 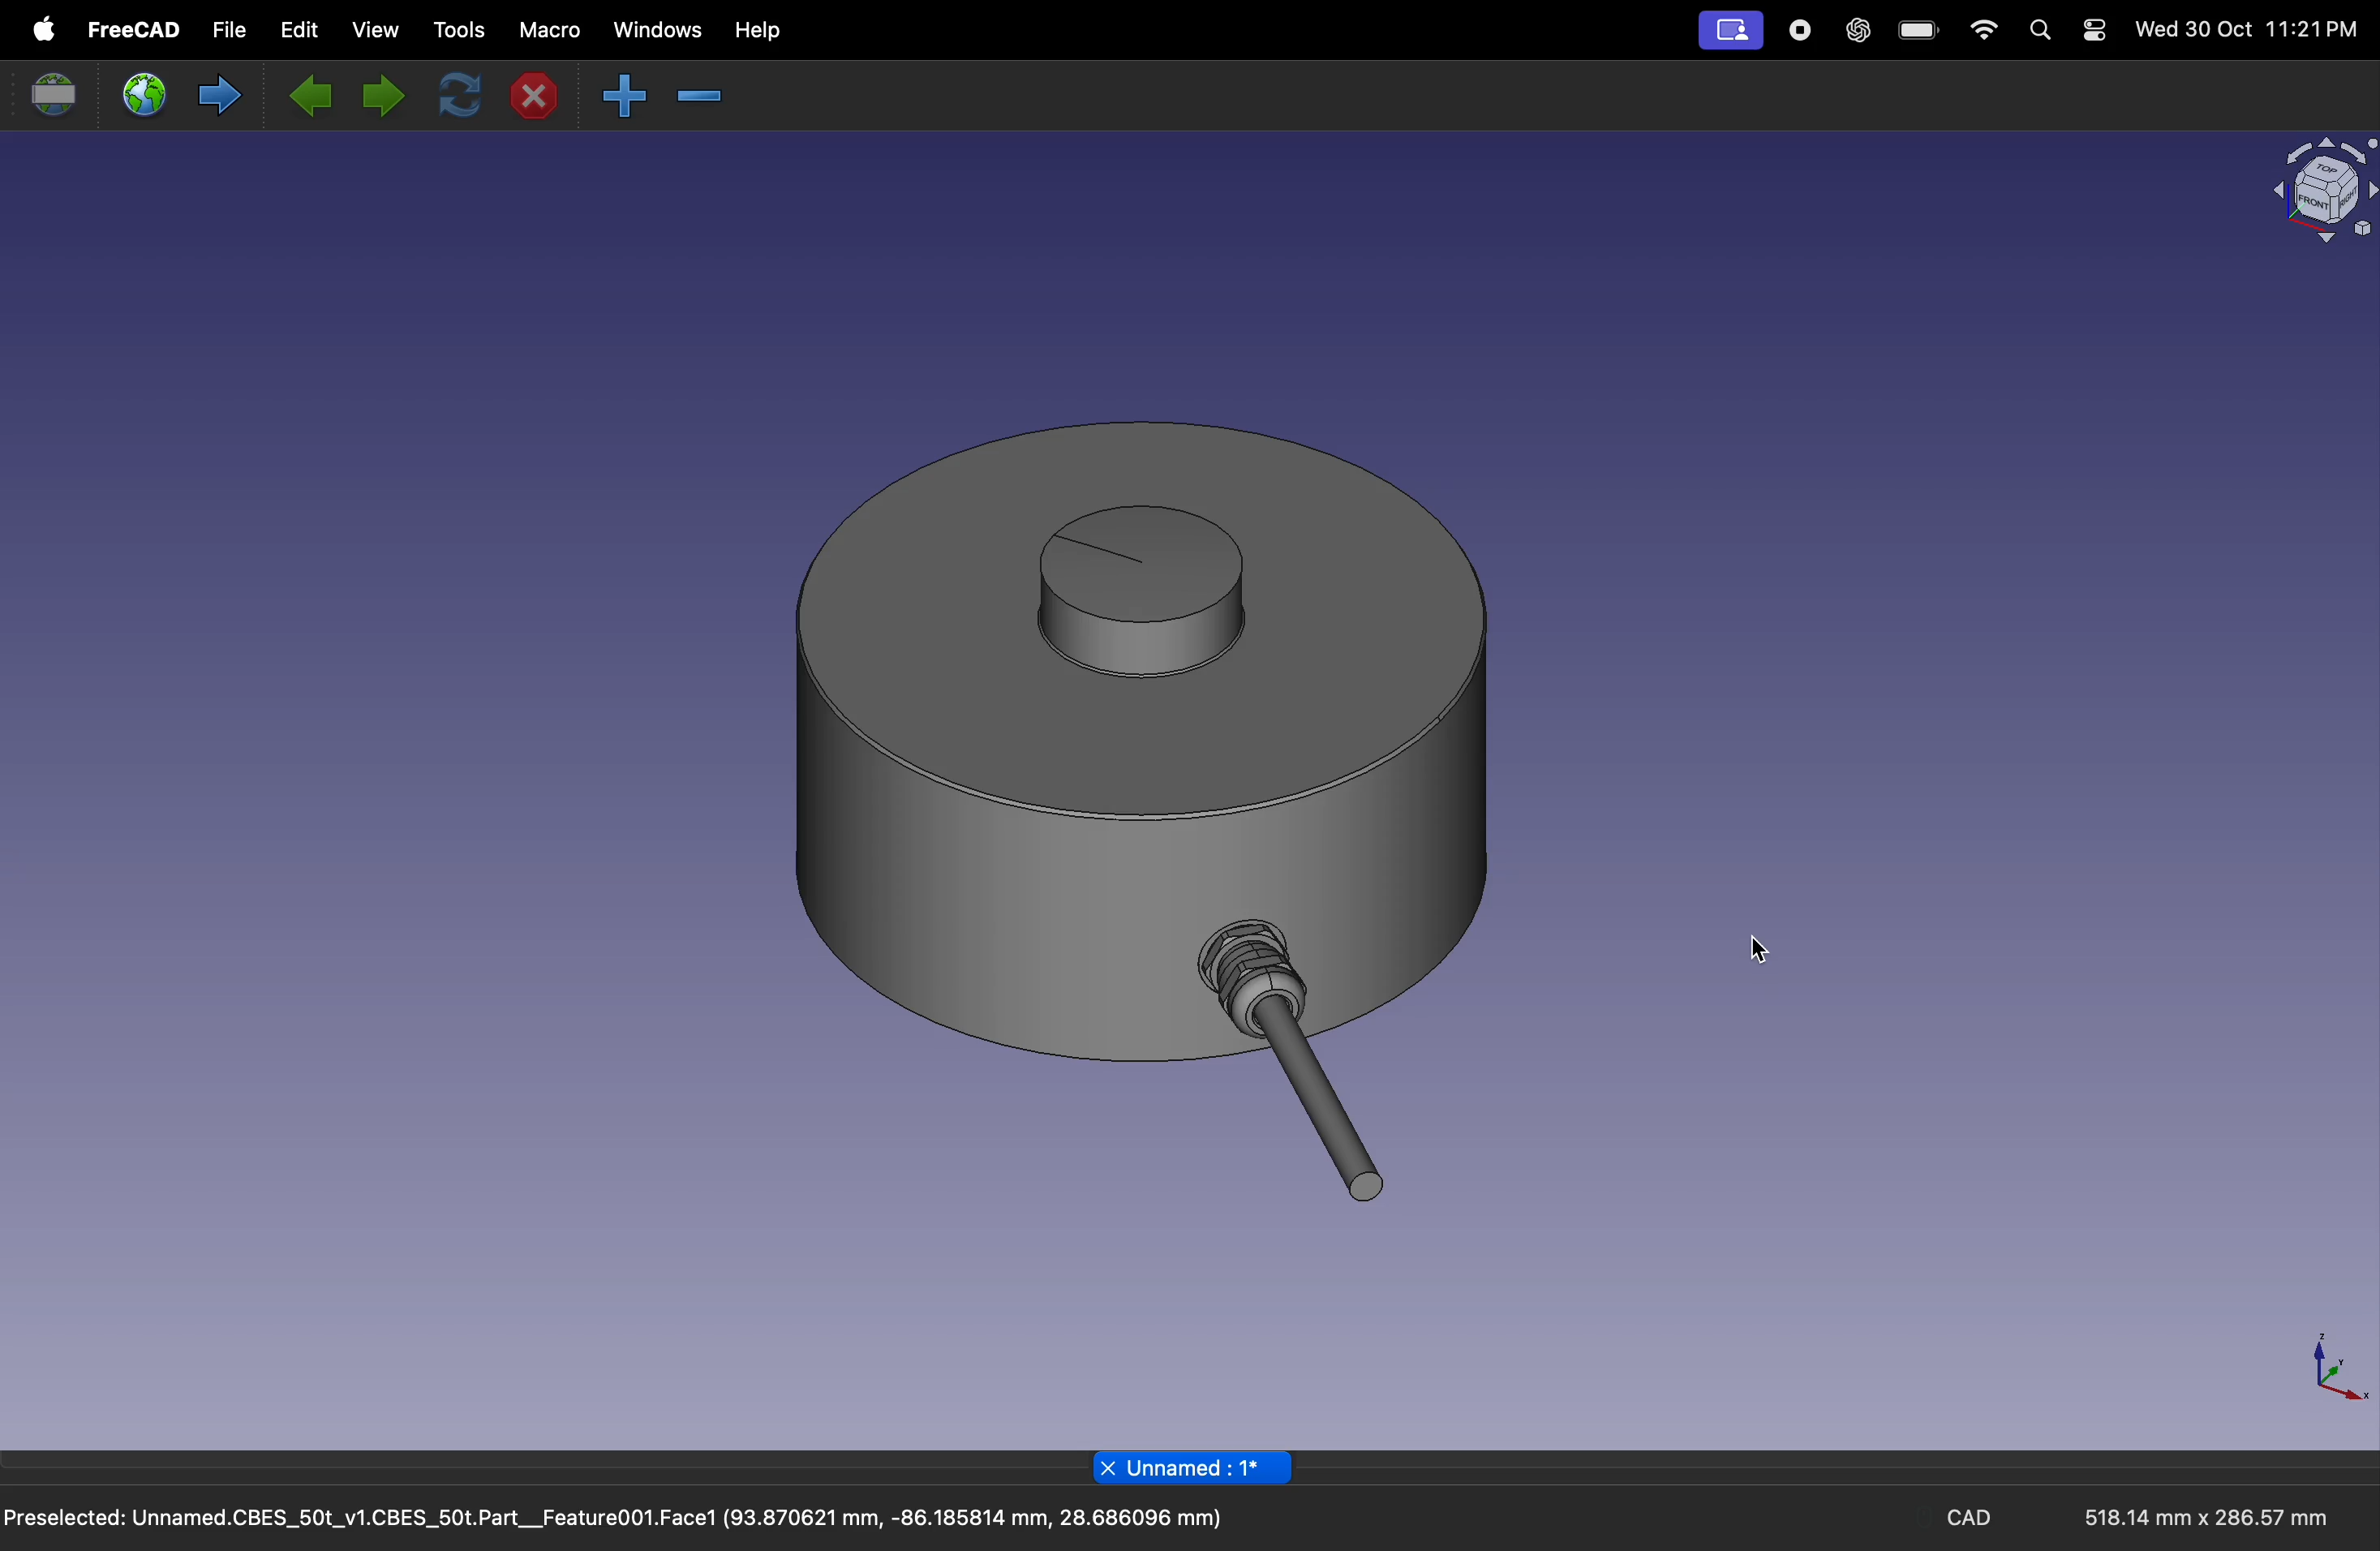 I want to click on close, so click(x=543, y=96).